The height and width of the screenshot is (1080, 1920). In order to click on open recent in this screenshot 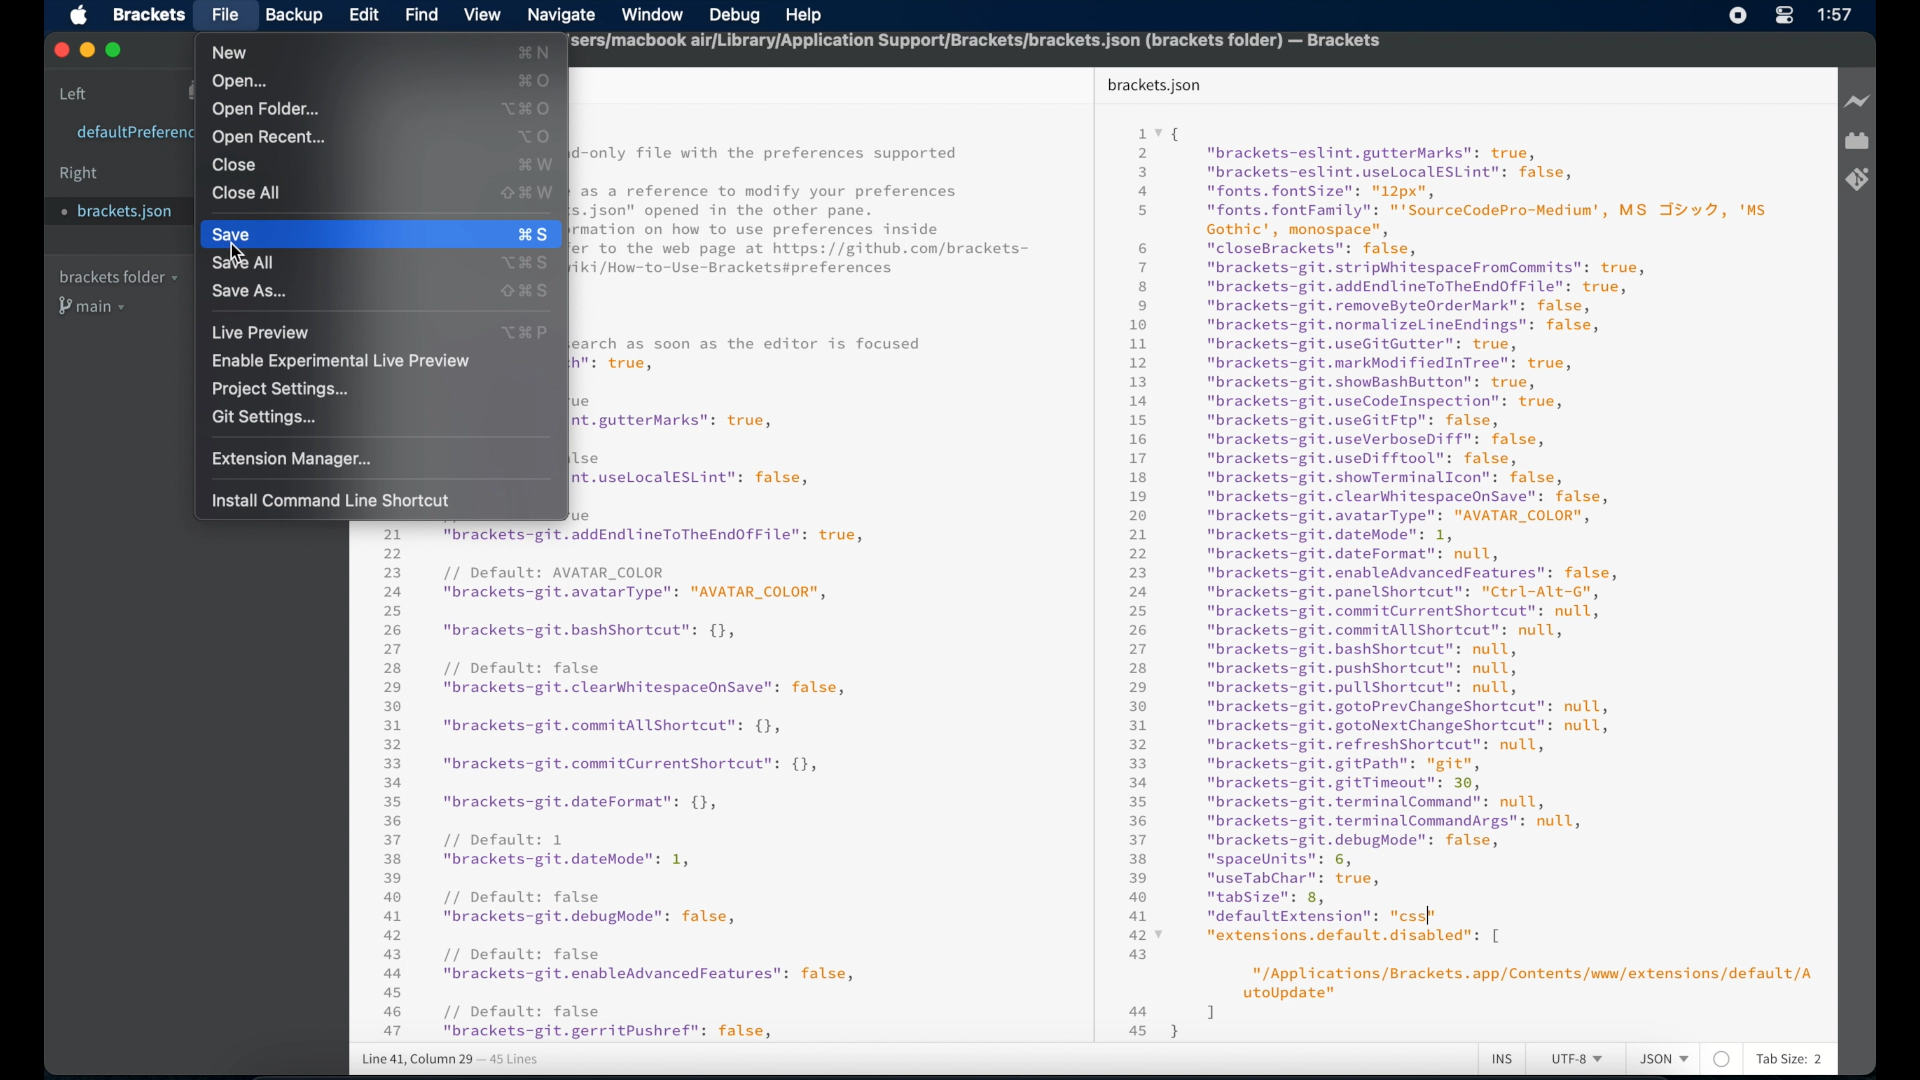, I will do `click(272, 138)`.